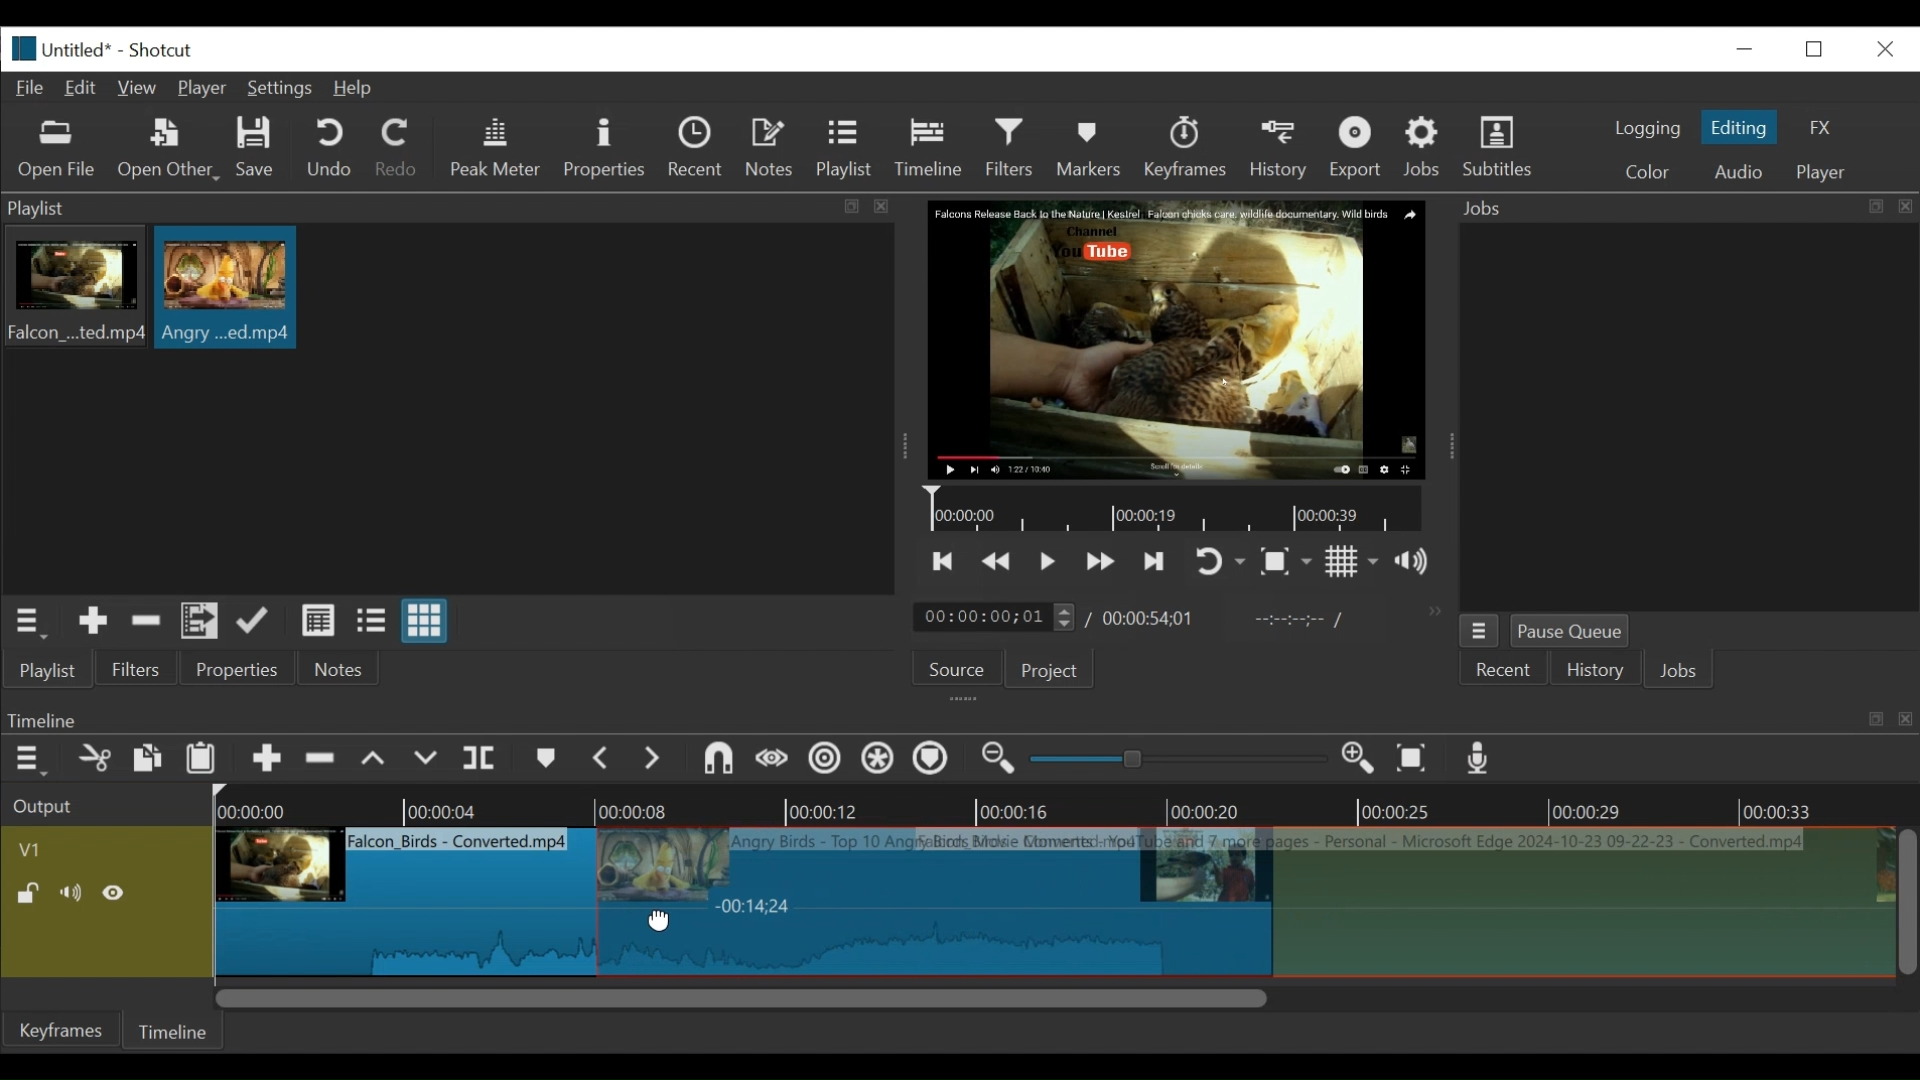 Image resolution: width=1920 pixels, height=1080 pixels. Describe the element at coordinates (28, 893) in the screenshot. I see `(un)lock track` at that location.